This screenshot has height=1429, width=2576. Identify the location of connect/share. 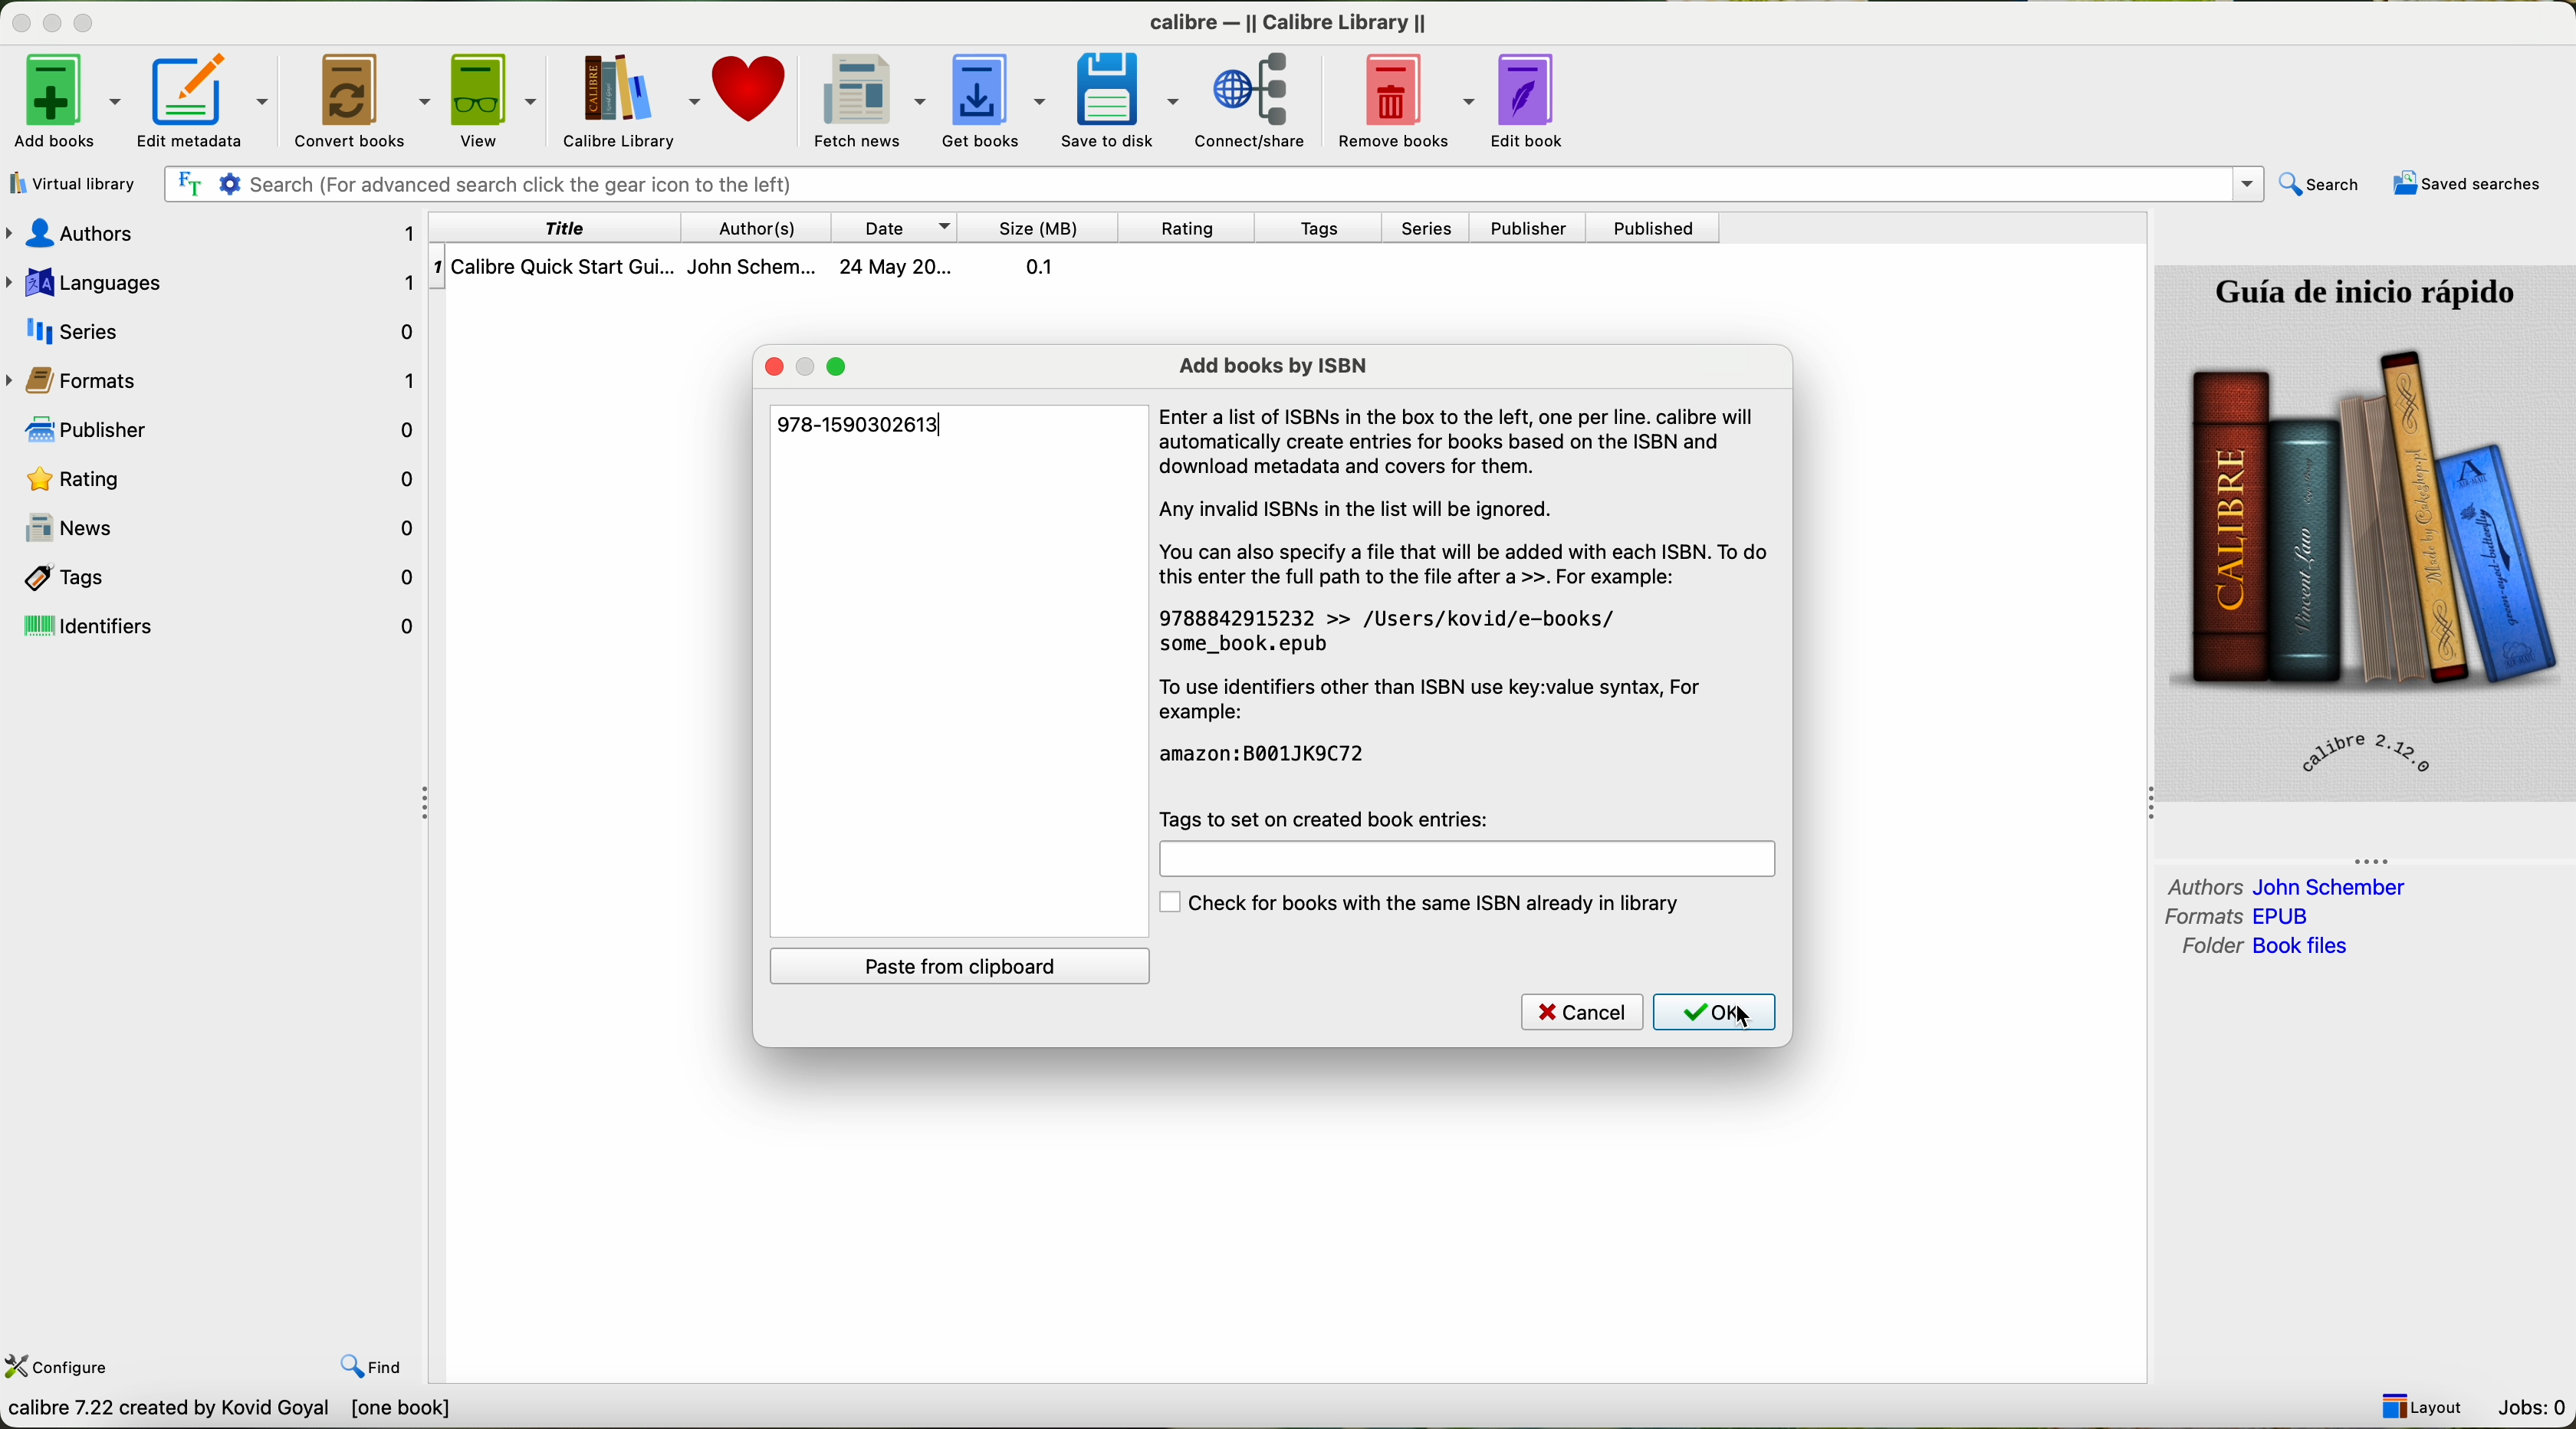
(1249, 103).